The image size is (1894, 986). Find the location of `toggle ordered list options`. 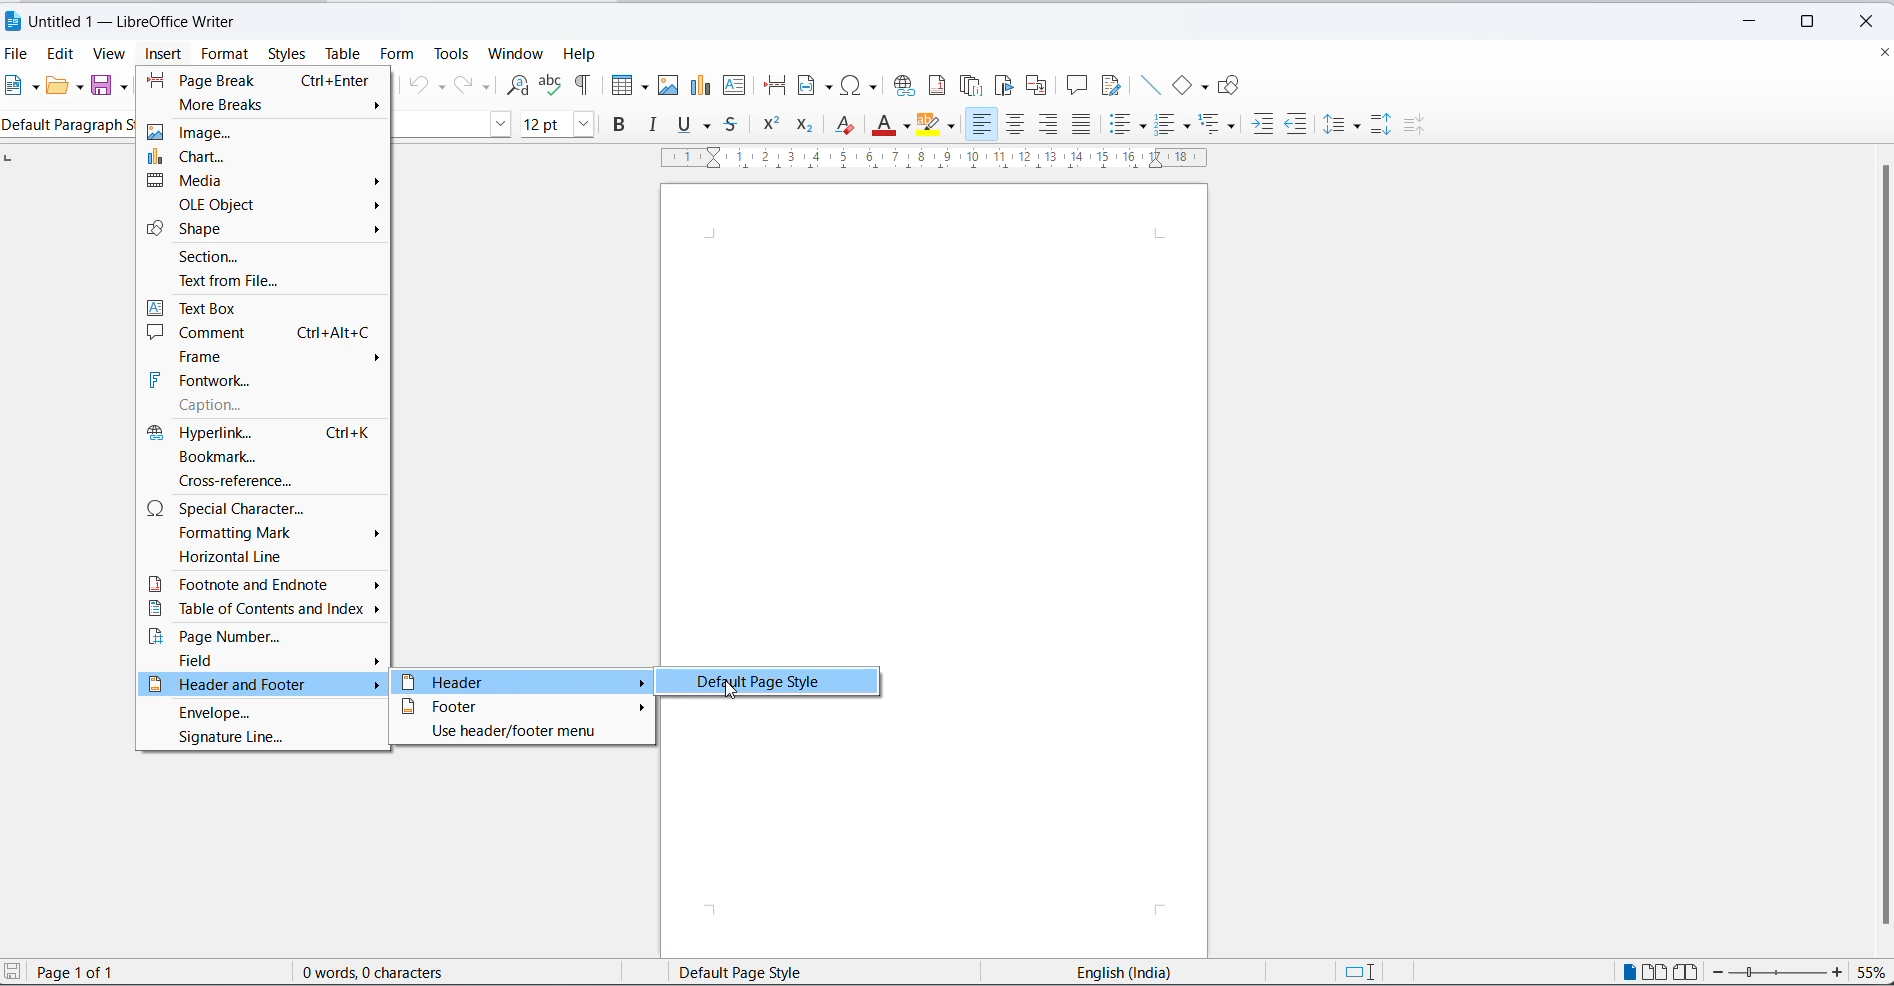

toggle ordered list options is located at coordinates (1187, 125).